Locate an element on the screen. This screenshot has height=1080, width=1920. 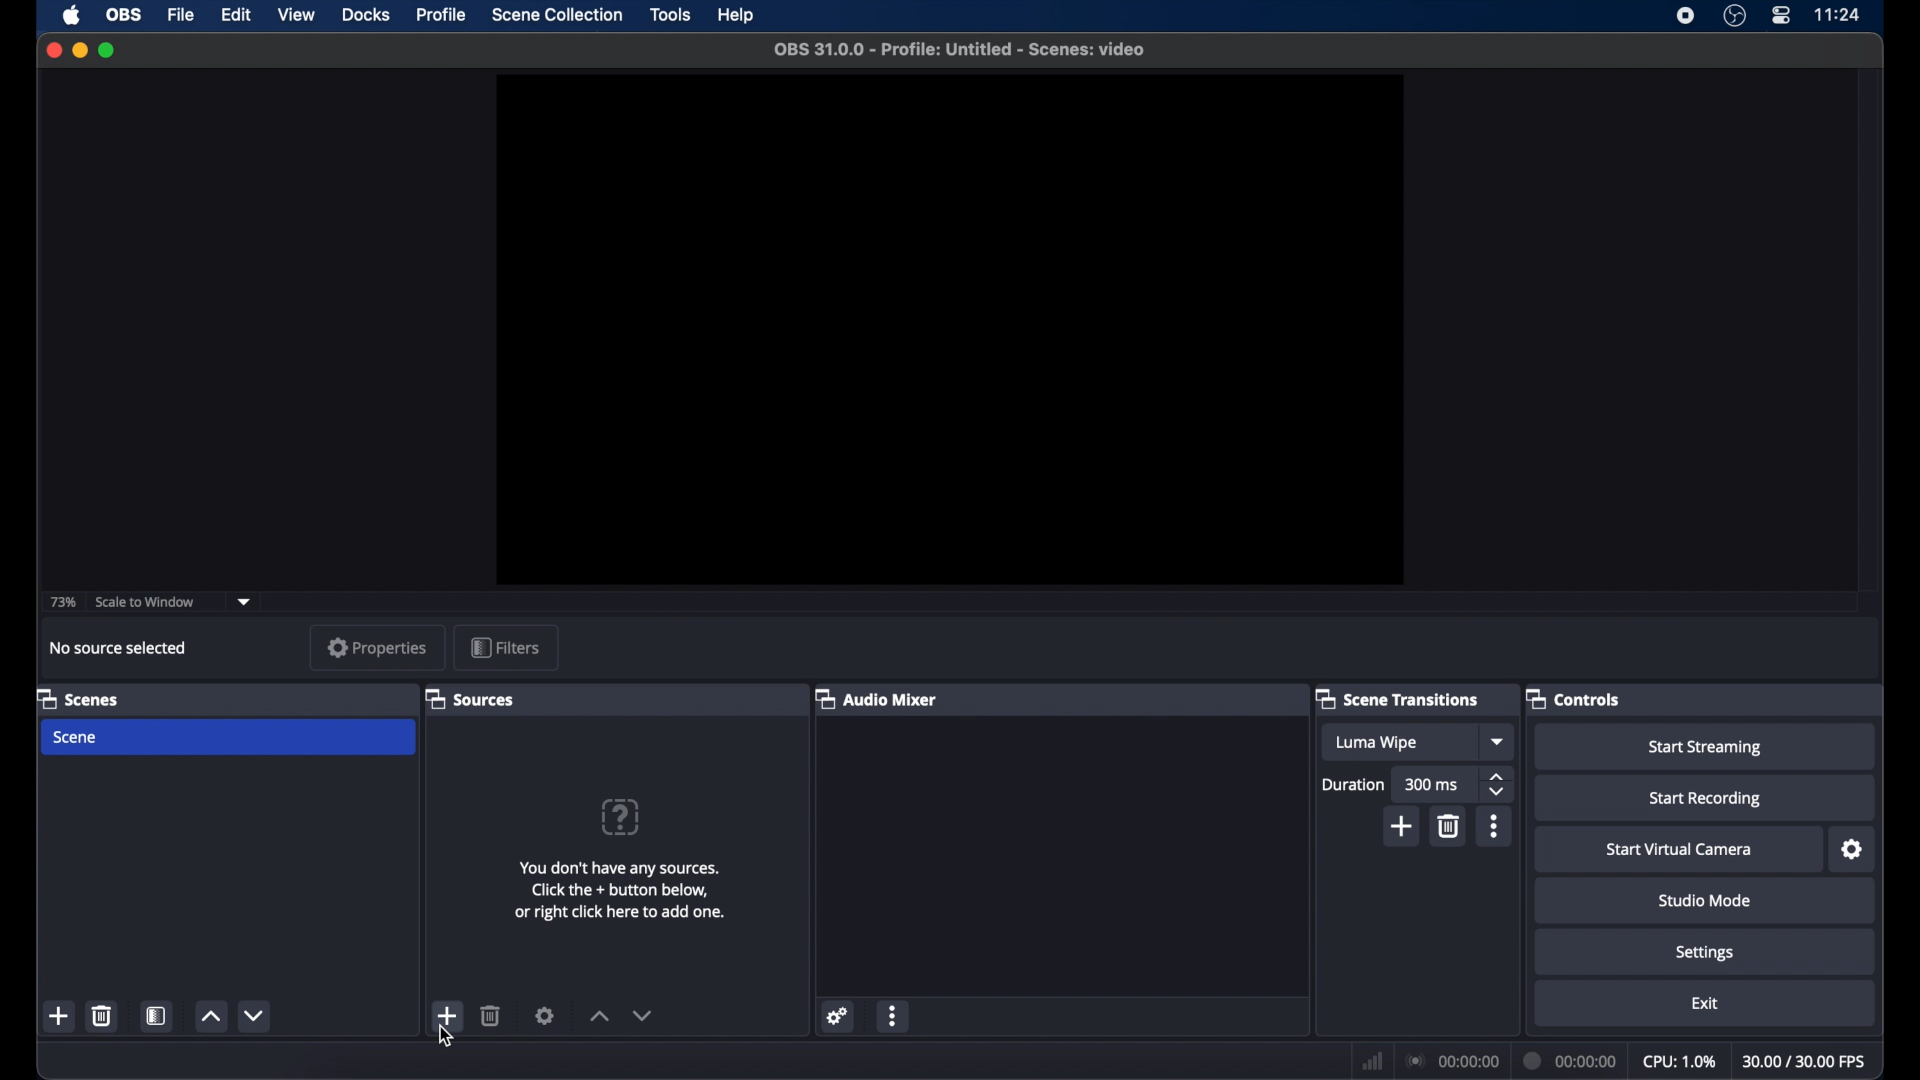
delete is located at coordinates (101, 1015).